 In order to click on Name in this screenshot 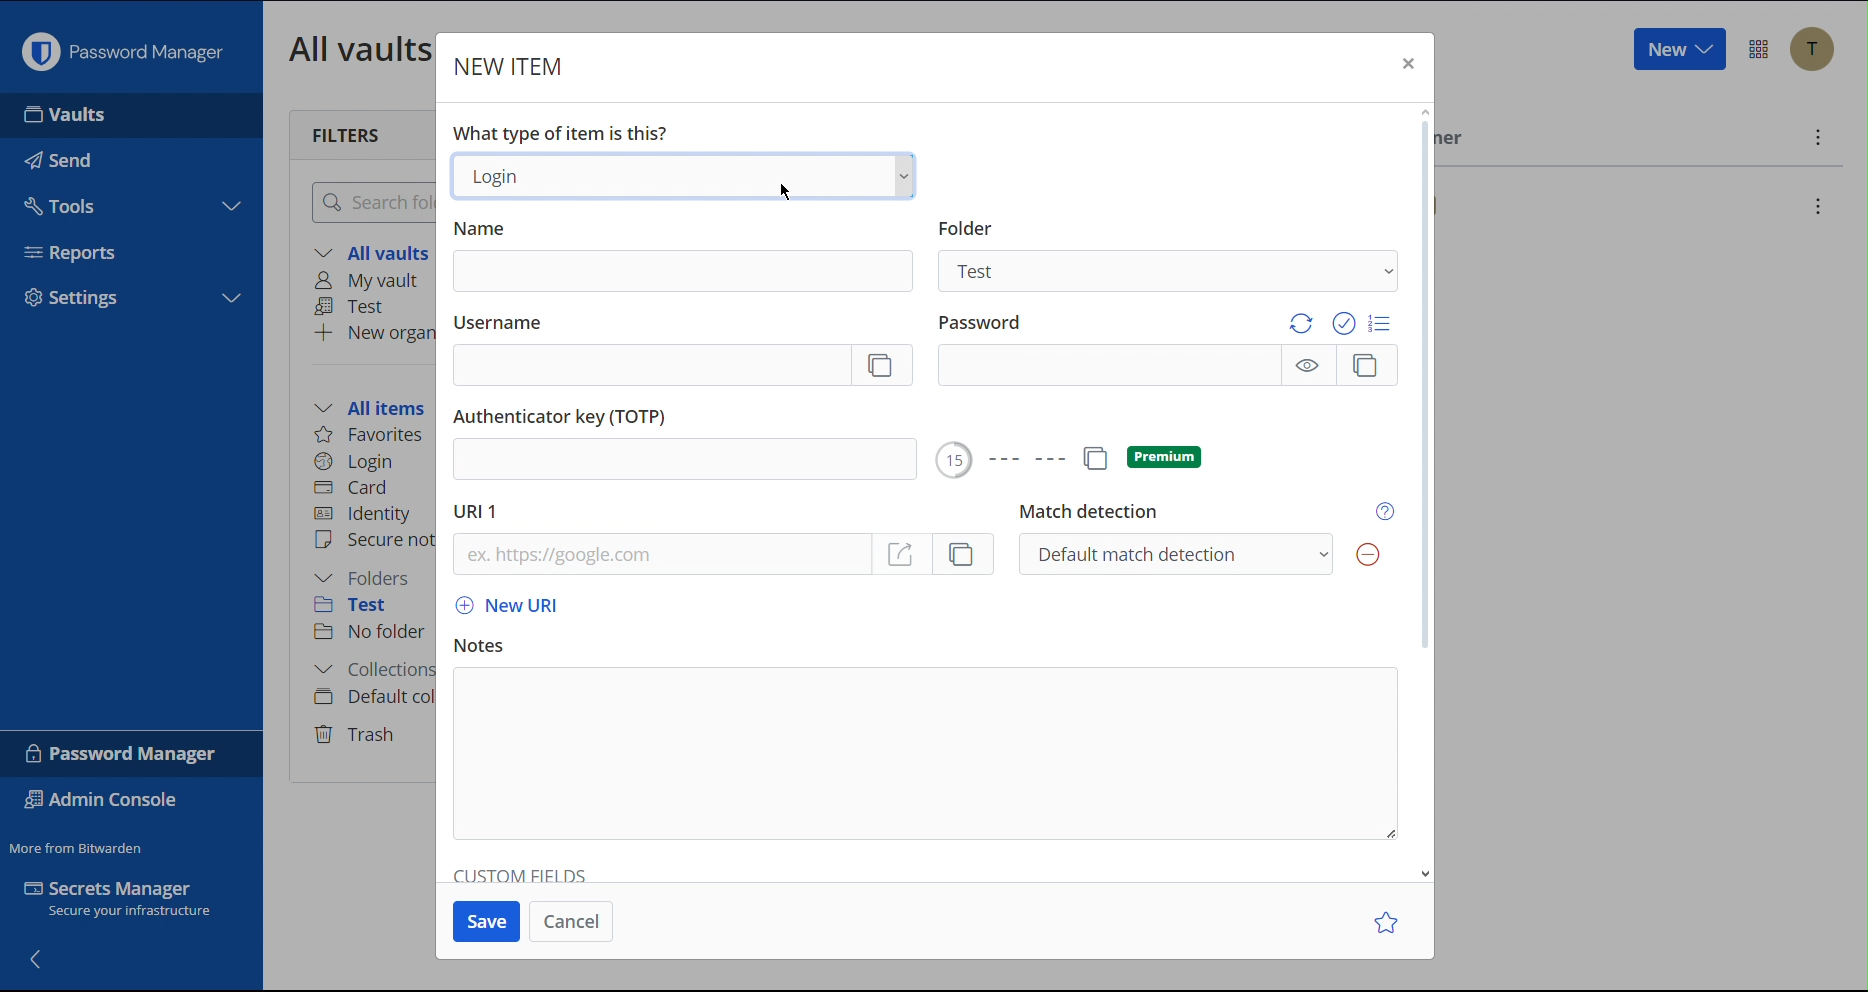, I will do `click(480, 230)`.